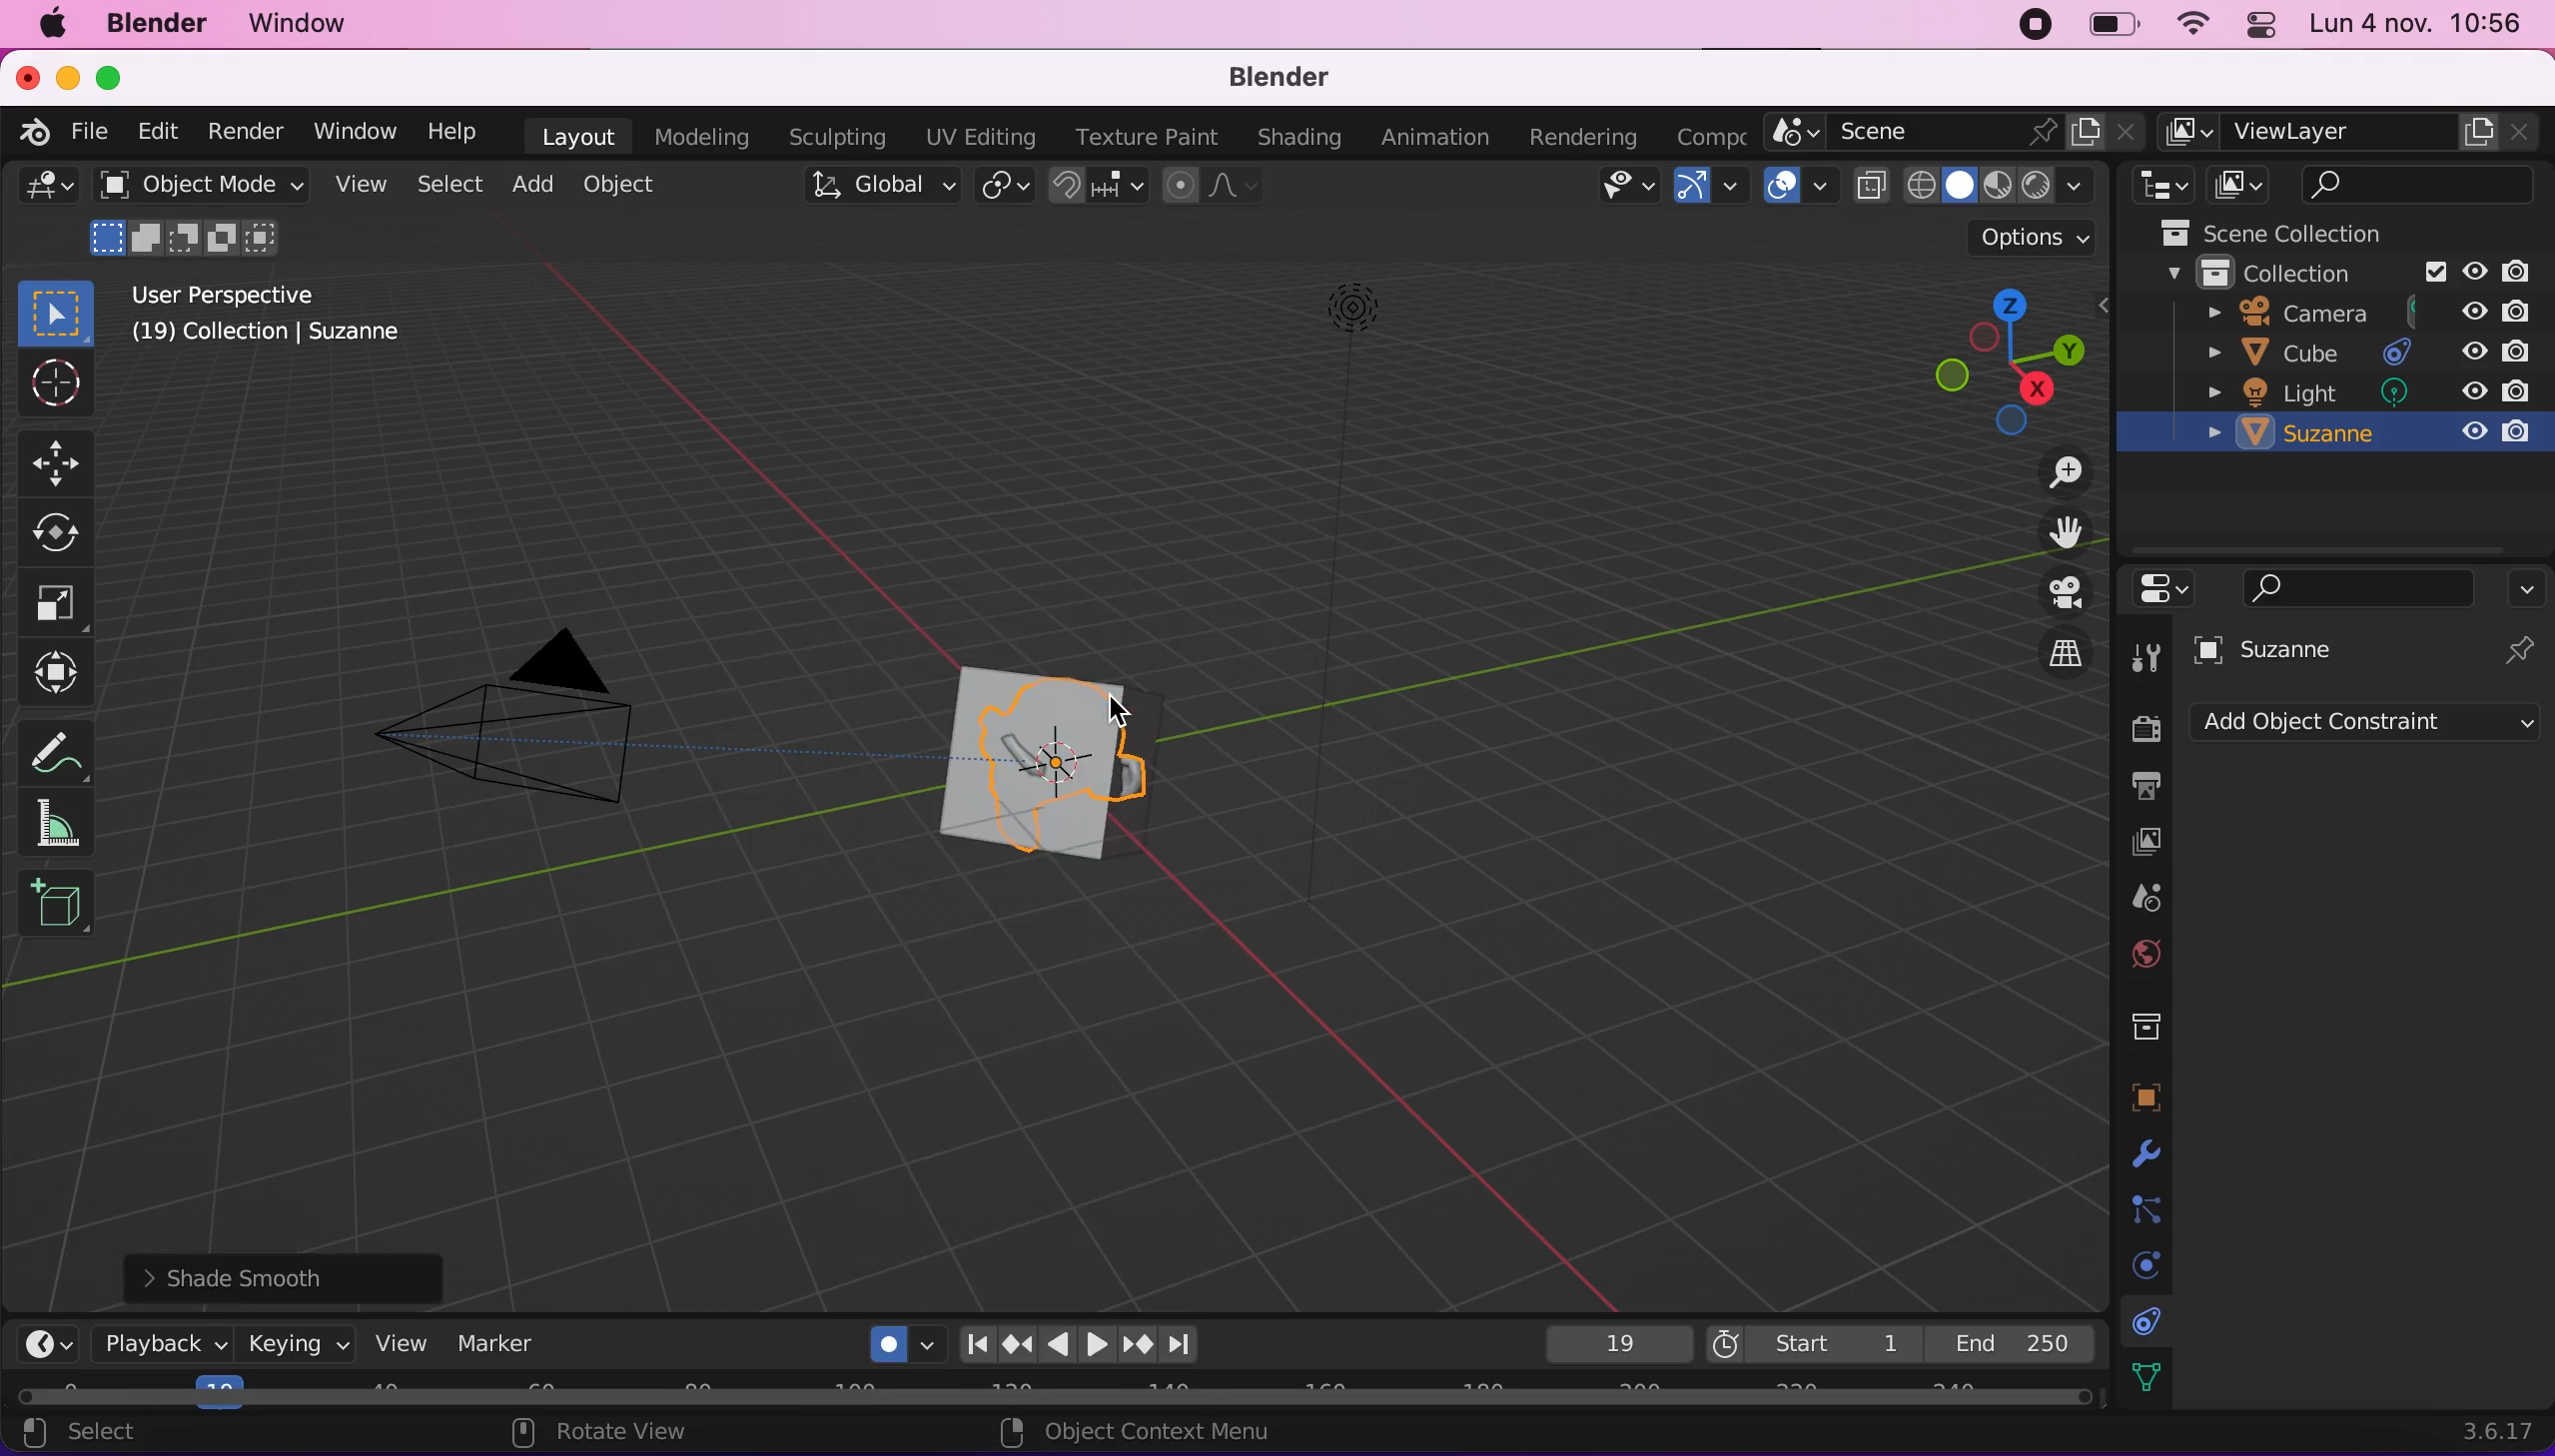 The image size is (2555, 1456). I want to click on object mode, so click(203, 186).